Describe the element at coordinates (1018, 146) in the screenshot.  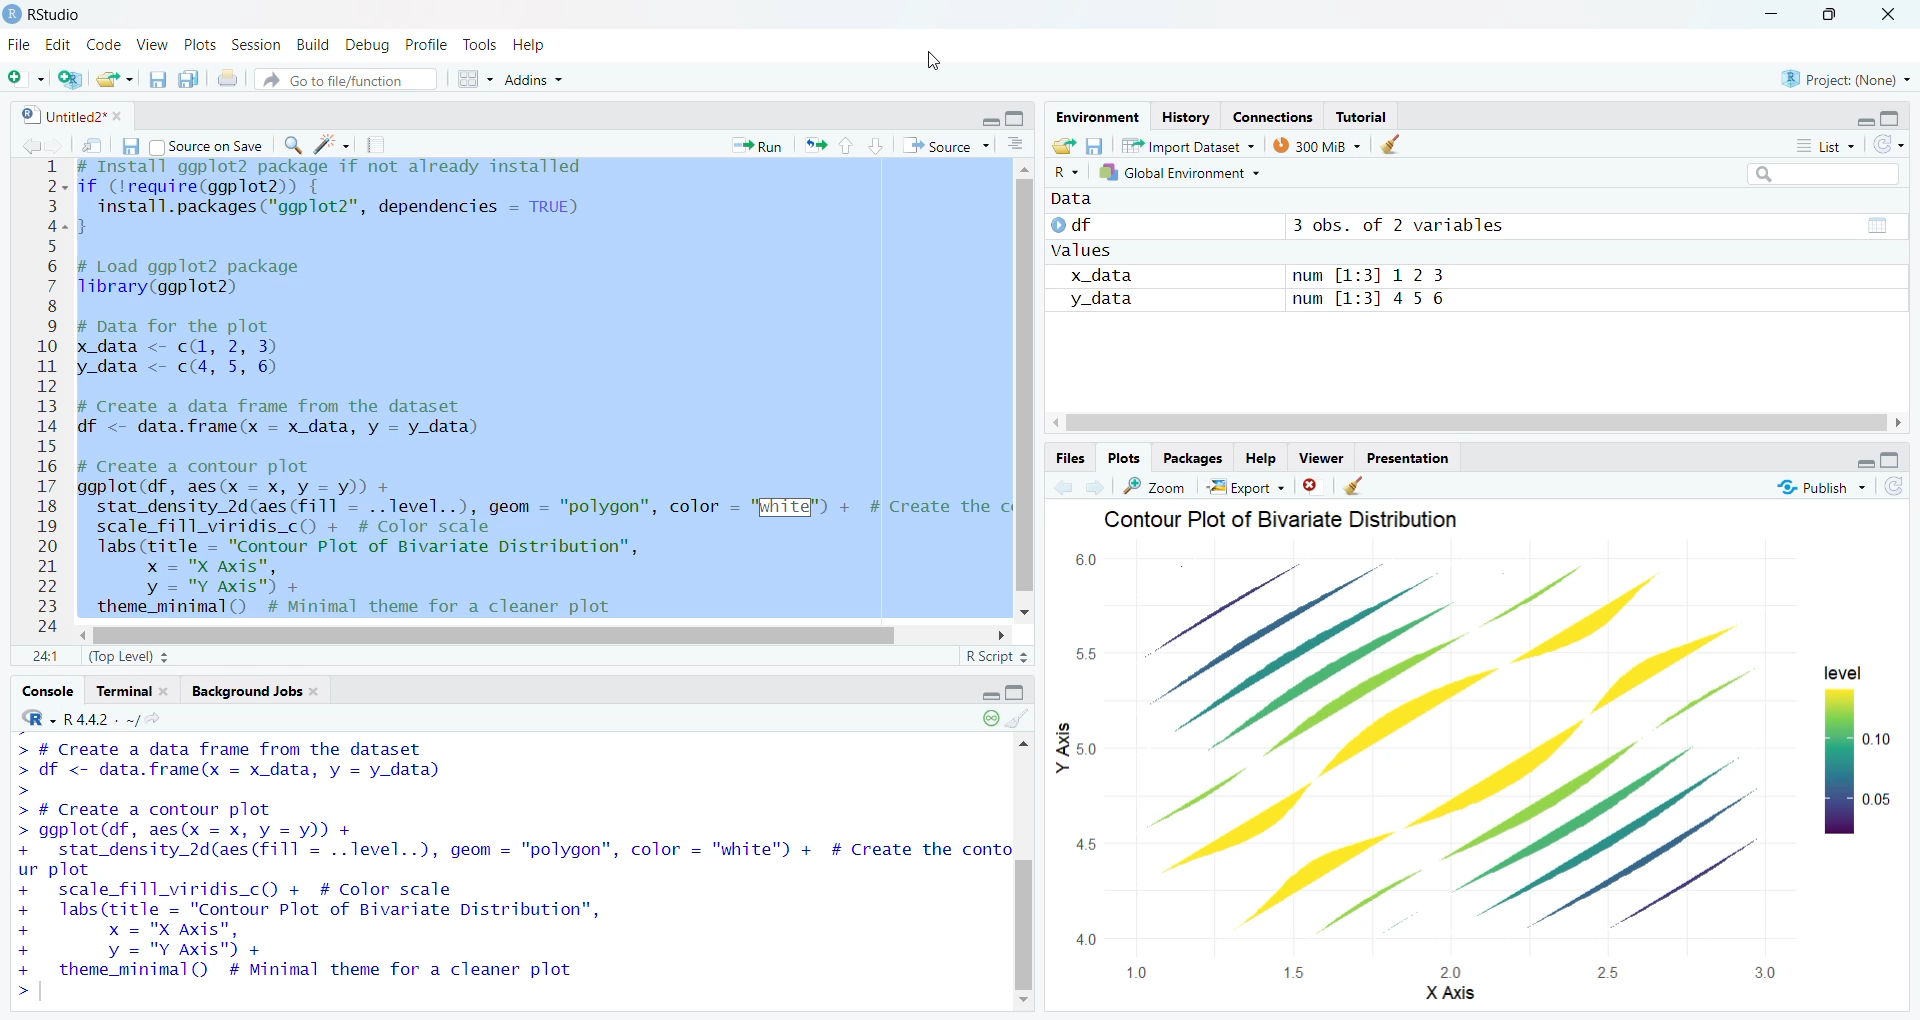
I see `show document outline` at that location.